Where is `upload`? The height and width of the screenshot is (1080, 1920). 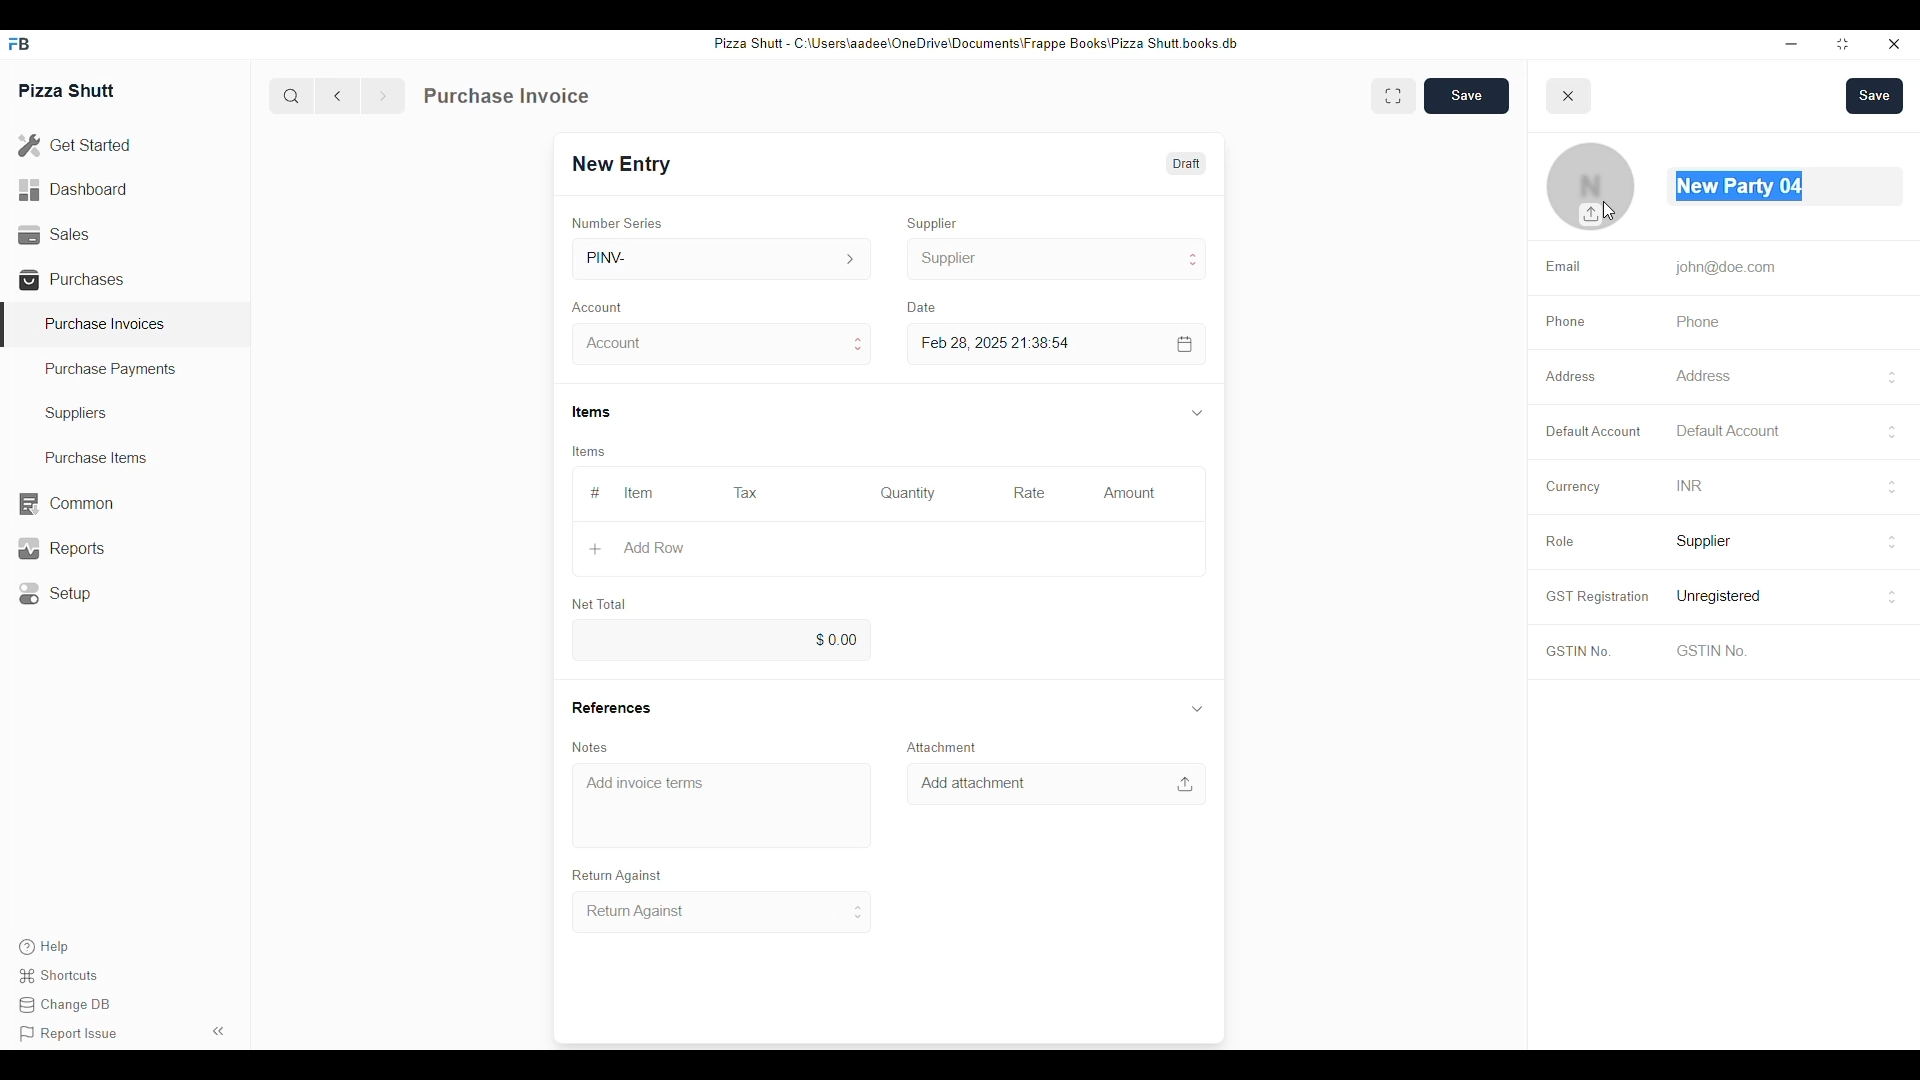 upload is located at coordinates (1590, 215).